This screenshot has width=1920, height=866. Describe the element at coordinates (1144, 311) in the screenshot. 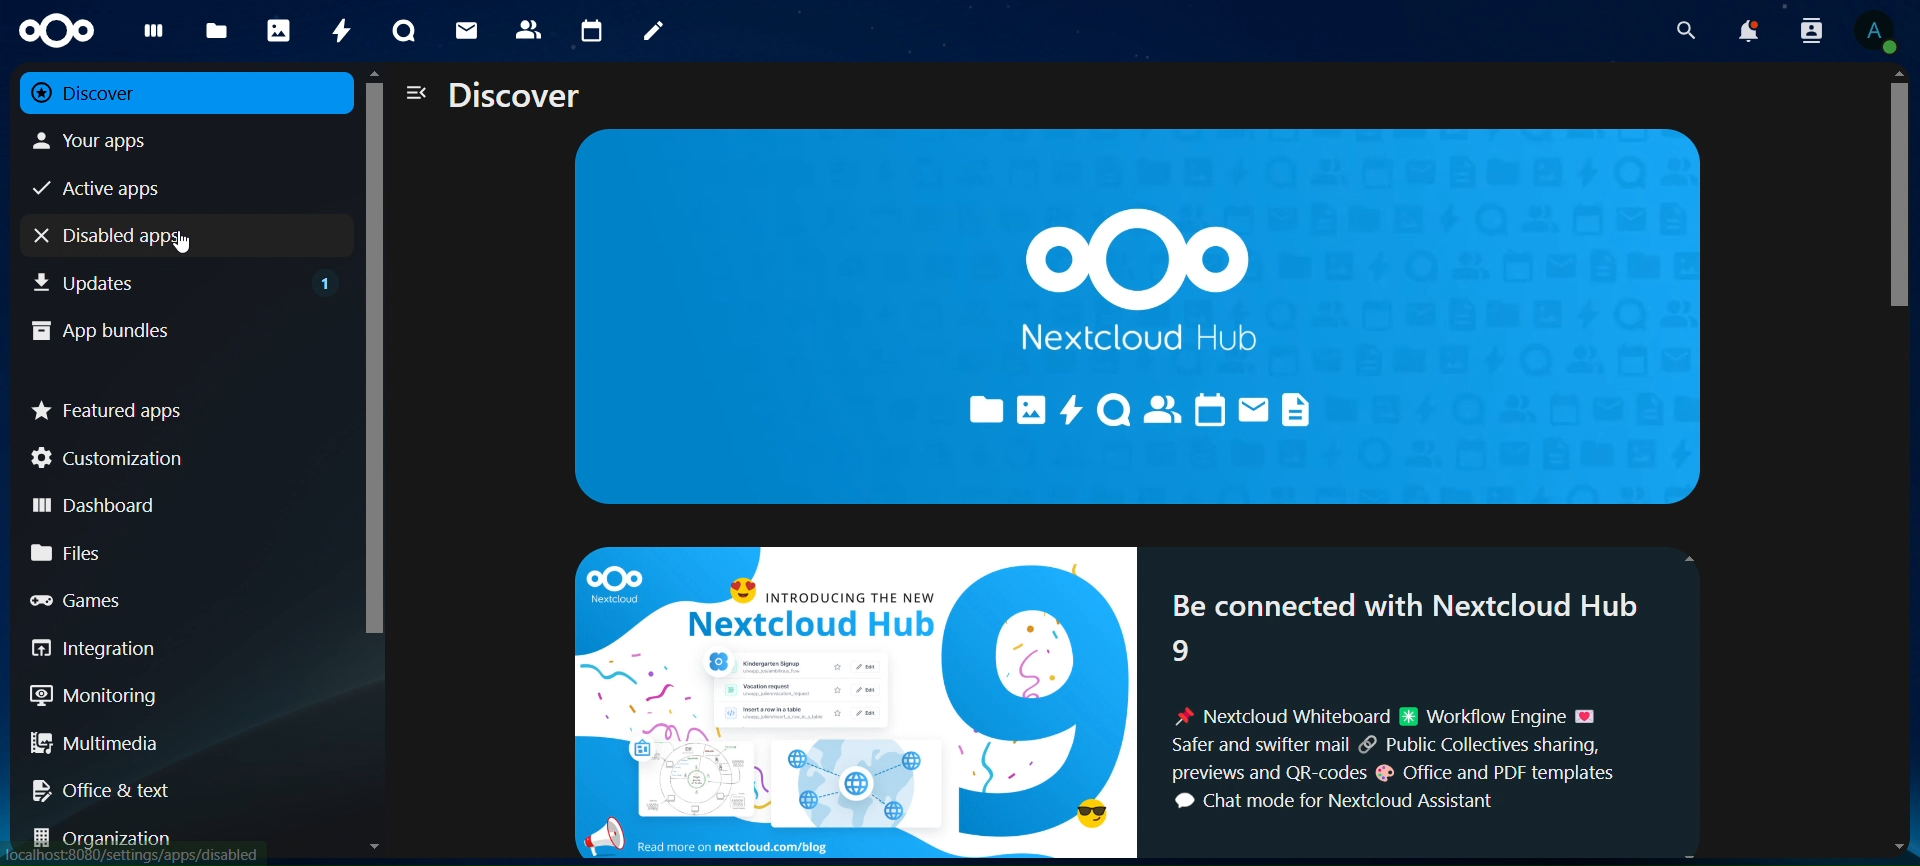

I see `image` at that location.